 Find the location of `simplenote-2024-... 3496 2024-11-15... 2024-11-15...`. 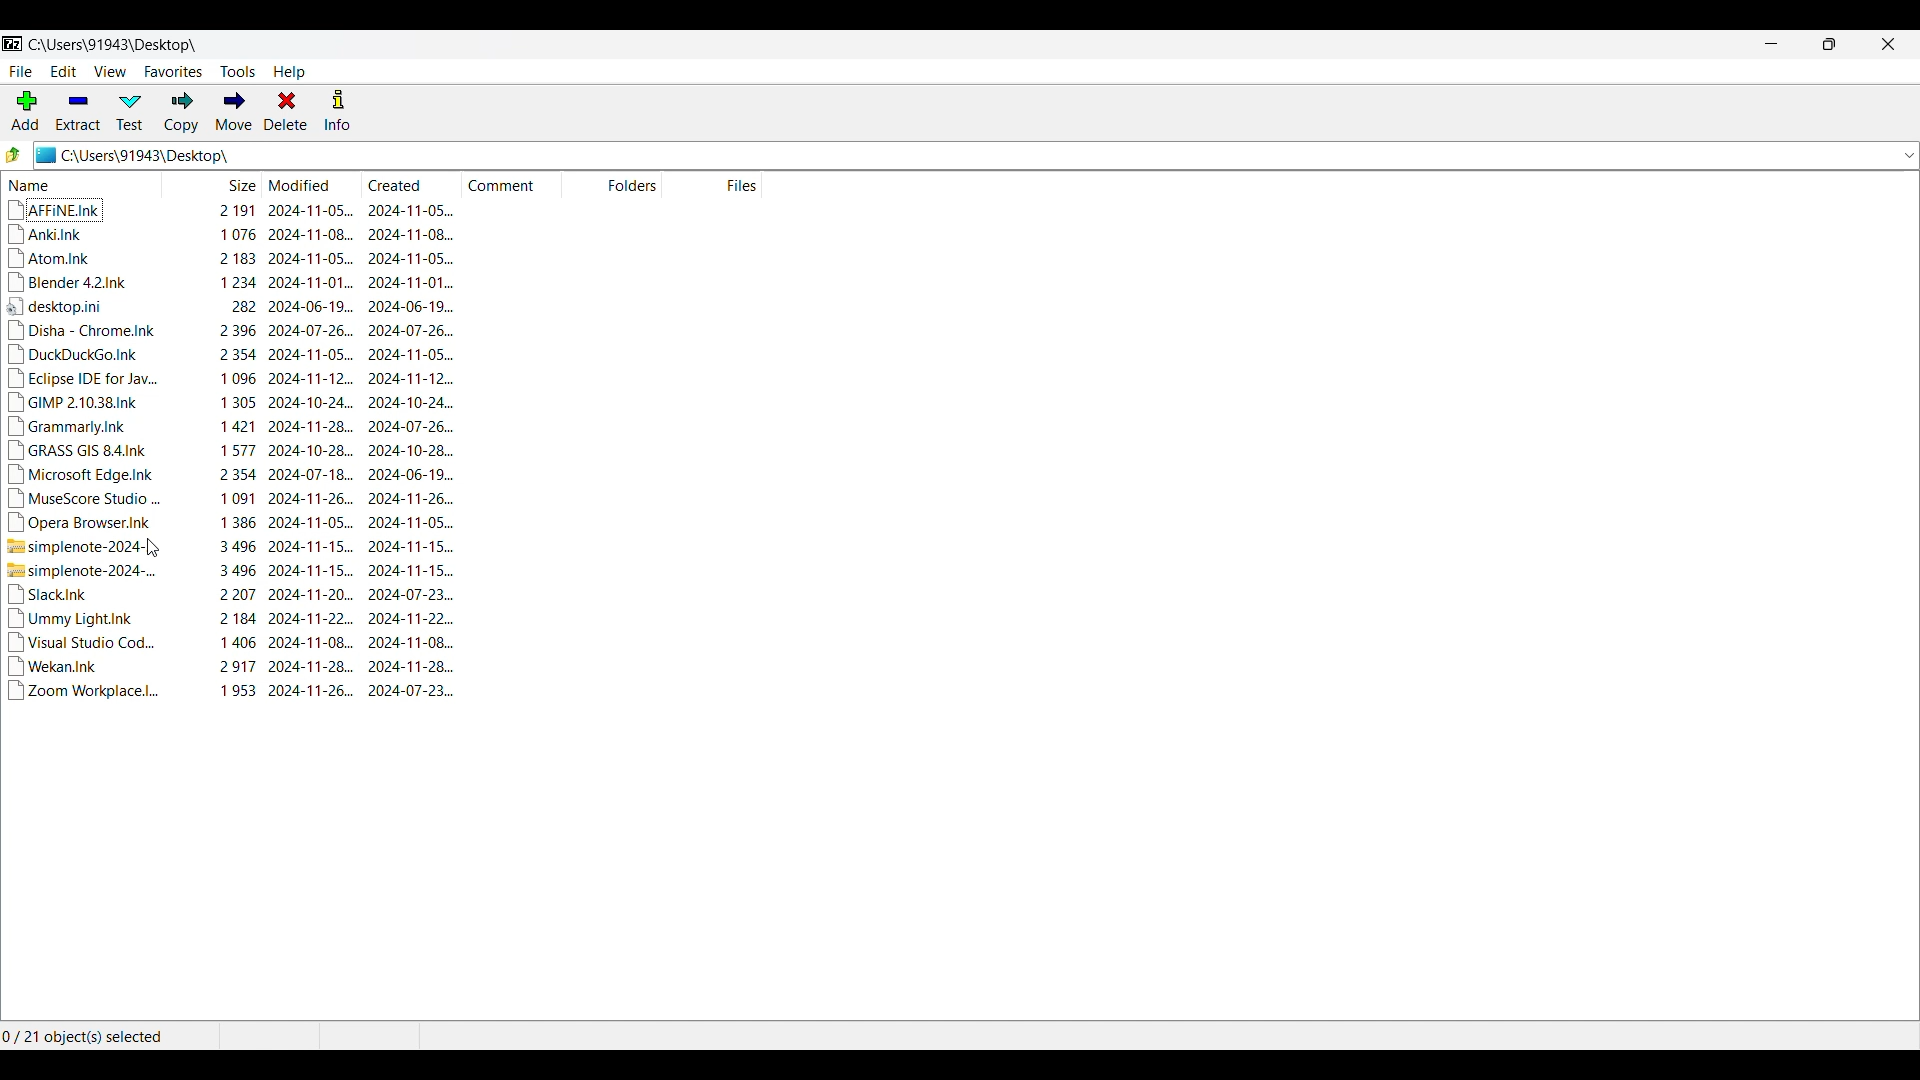

simplenote-2024-... 3496 2024-11-15... 2024-11-15... is located at coordinates (241, 570).